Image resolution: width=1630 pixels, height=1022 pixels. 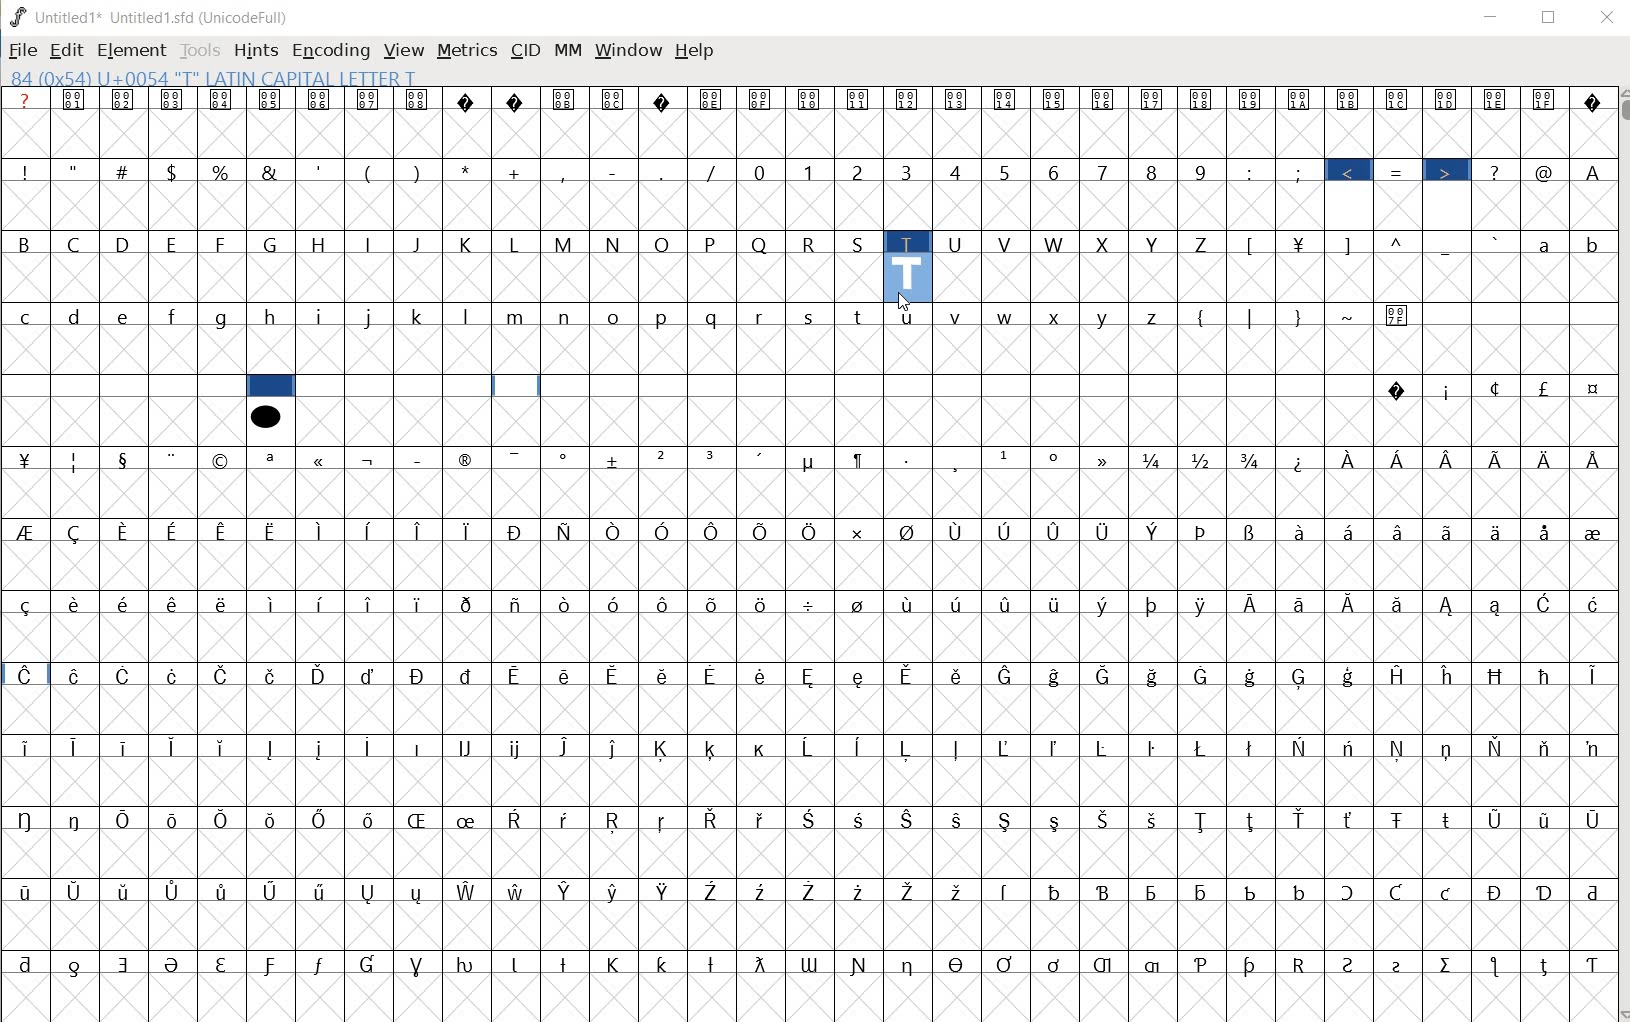 I want to click on , so click(x=1154, y=962).